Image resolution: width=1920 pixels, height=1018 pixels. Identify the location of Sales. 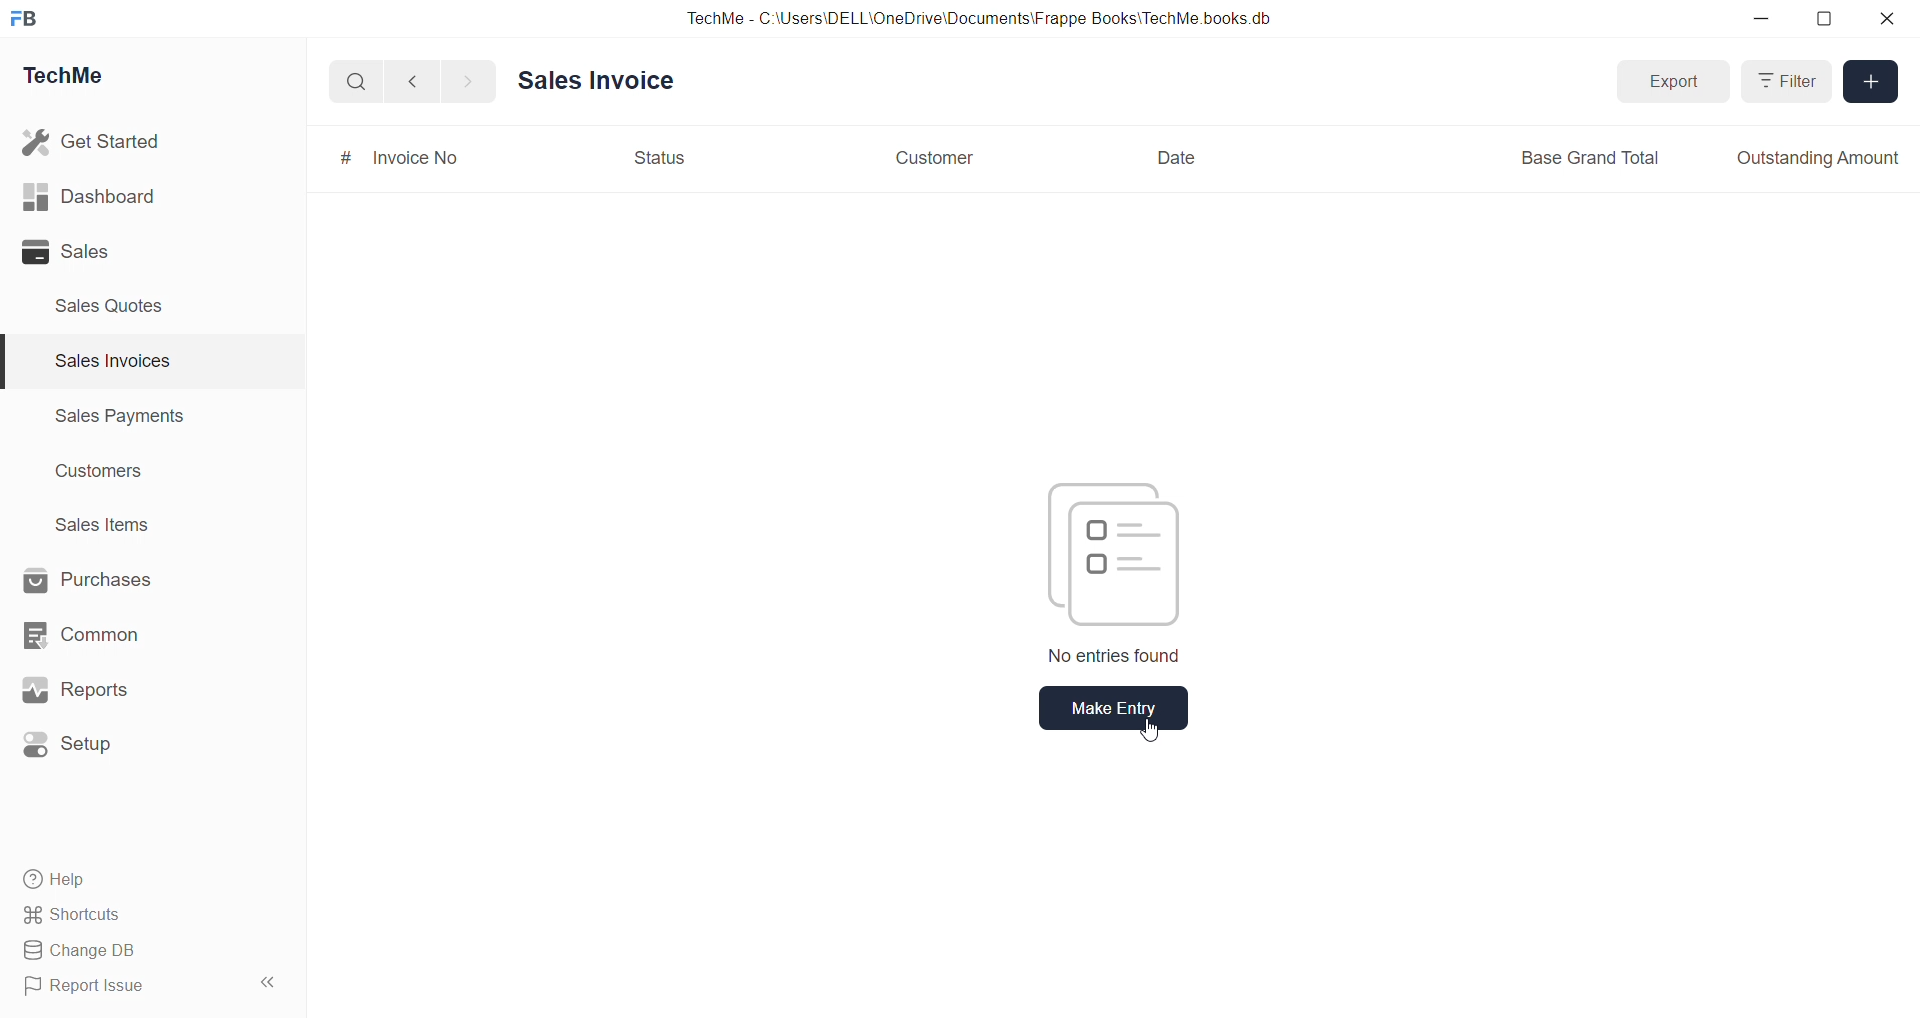
(66, 251).